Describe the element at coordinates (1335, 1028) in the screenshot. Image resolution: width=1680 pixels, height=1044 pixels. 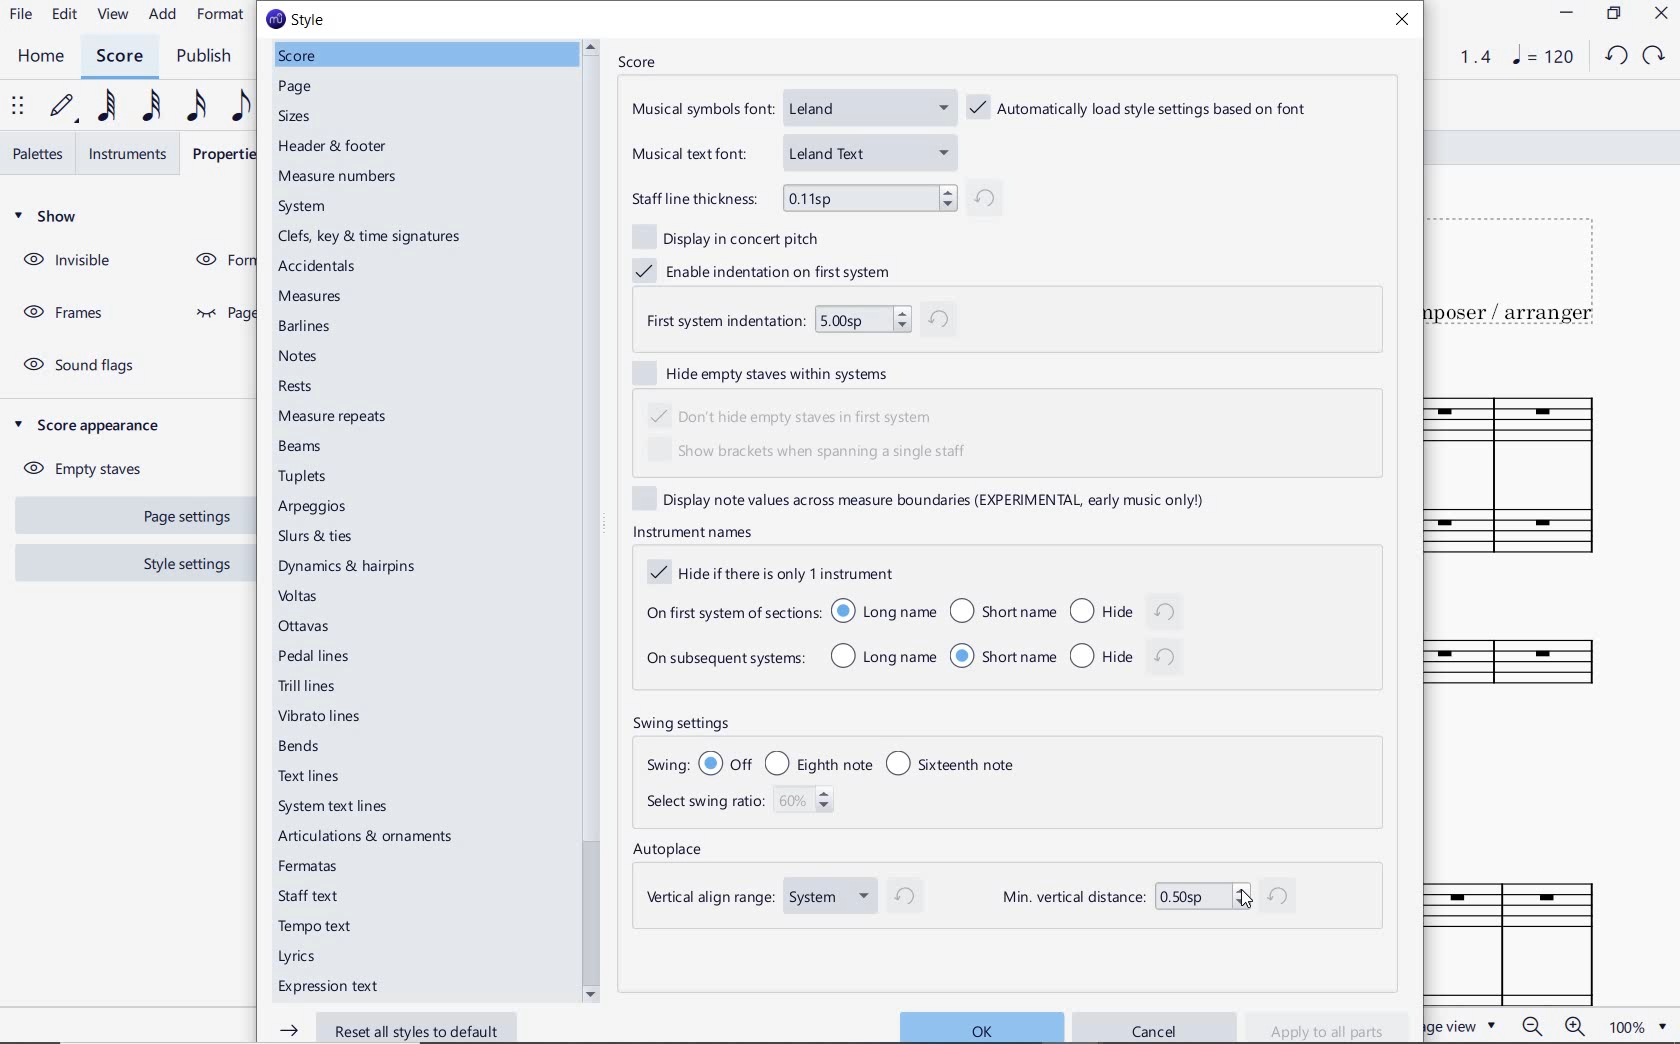
I see `apply to all parts` at that location.